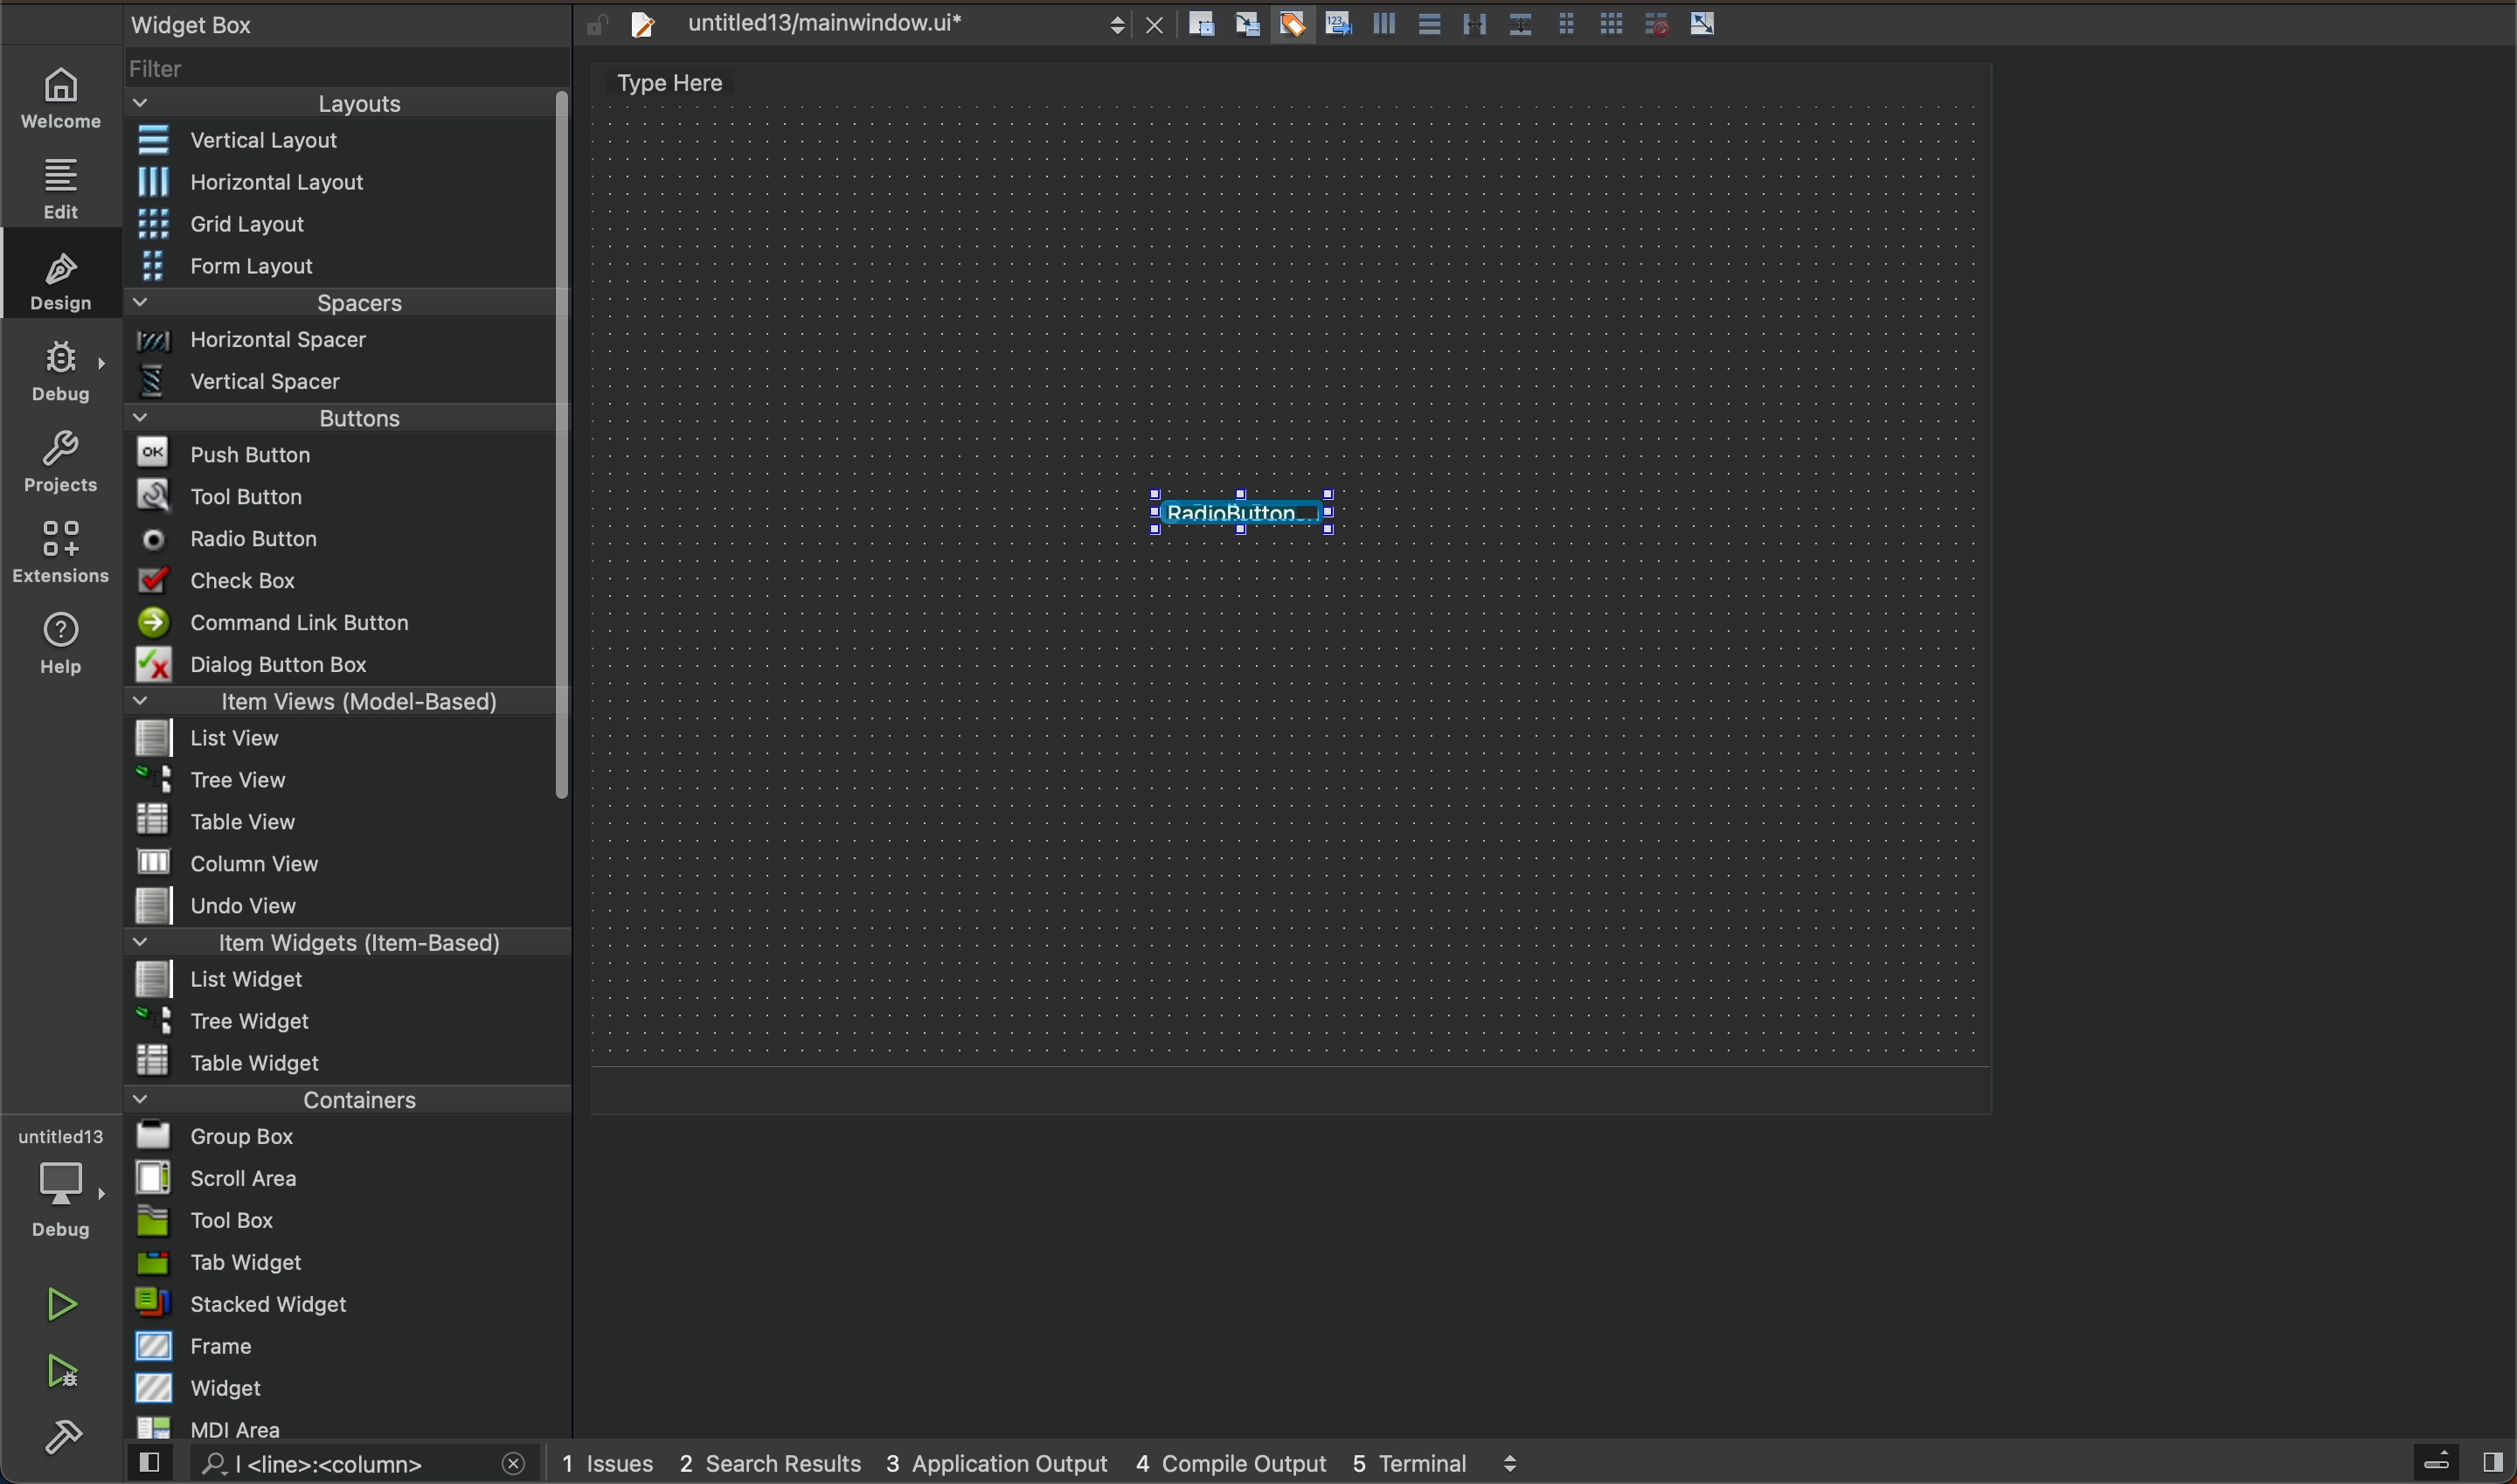 The height and width of the screenshot is (1484, 2517). I want to click on list view, so click(336, 745).